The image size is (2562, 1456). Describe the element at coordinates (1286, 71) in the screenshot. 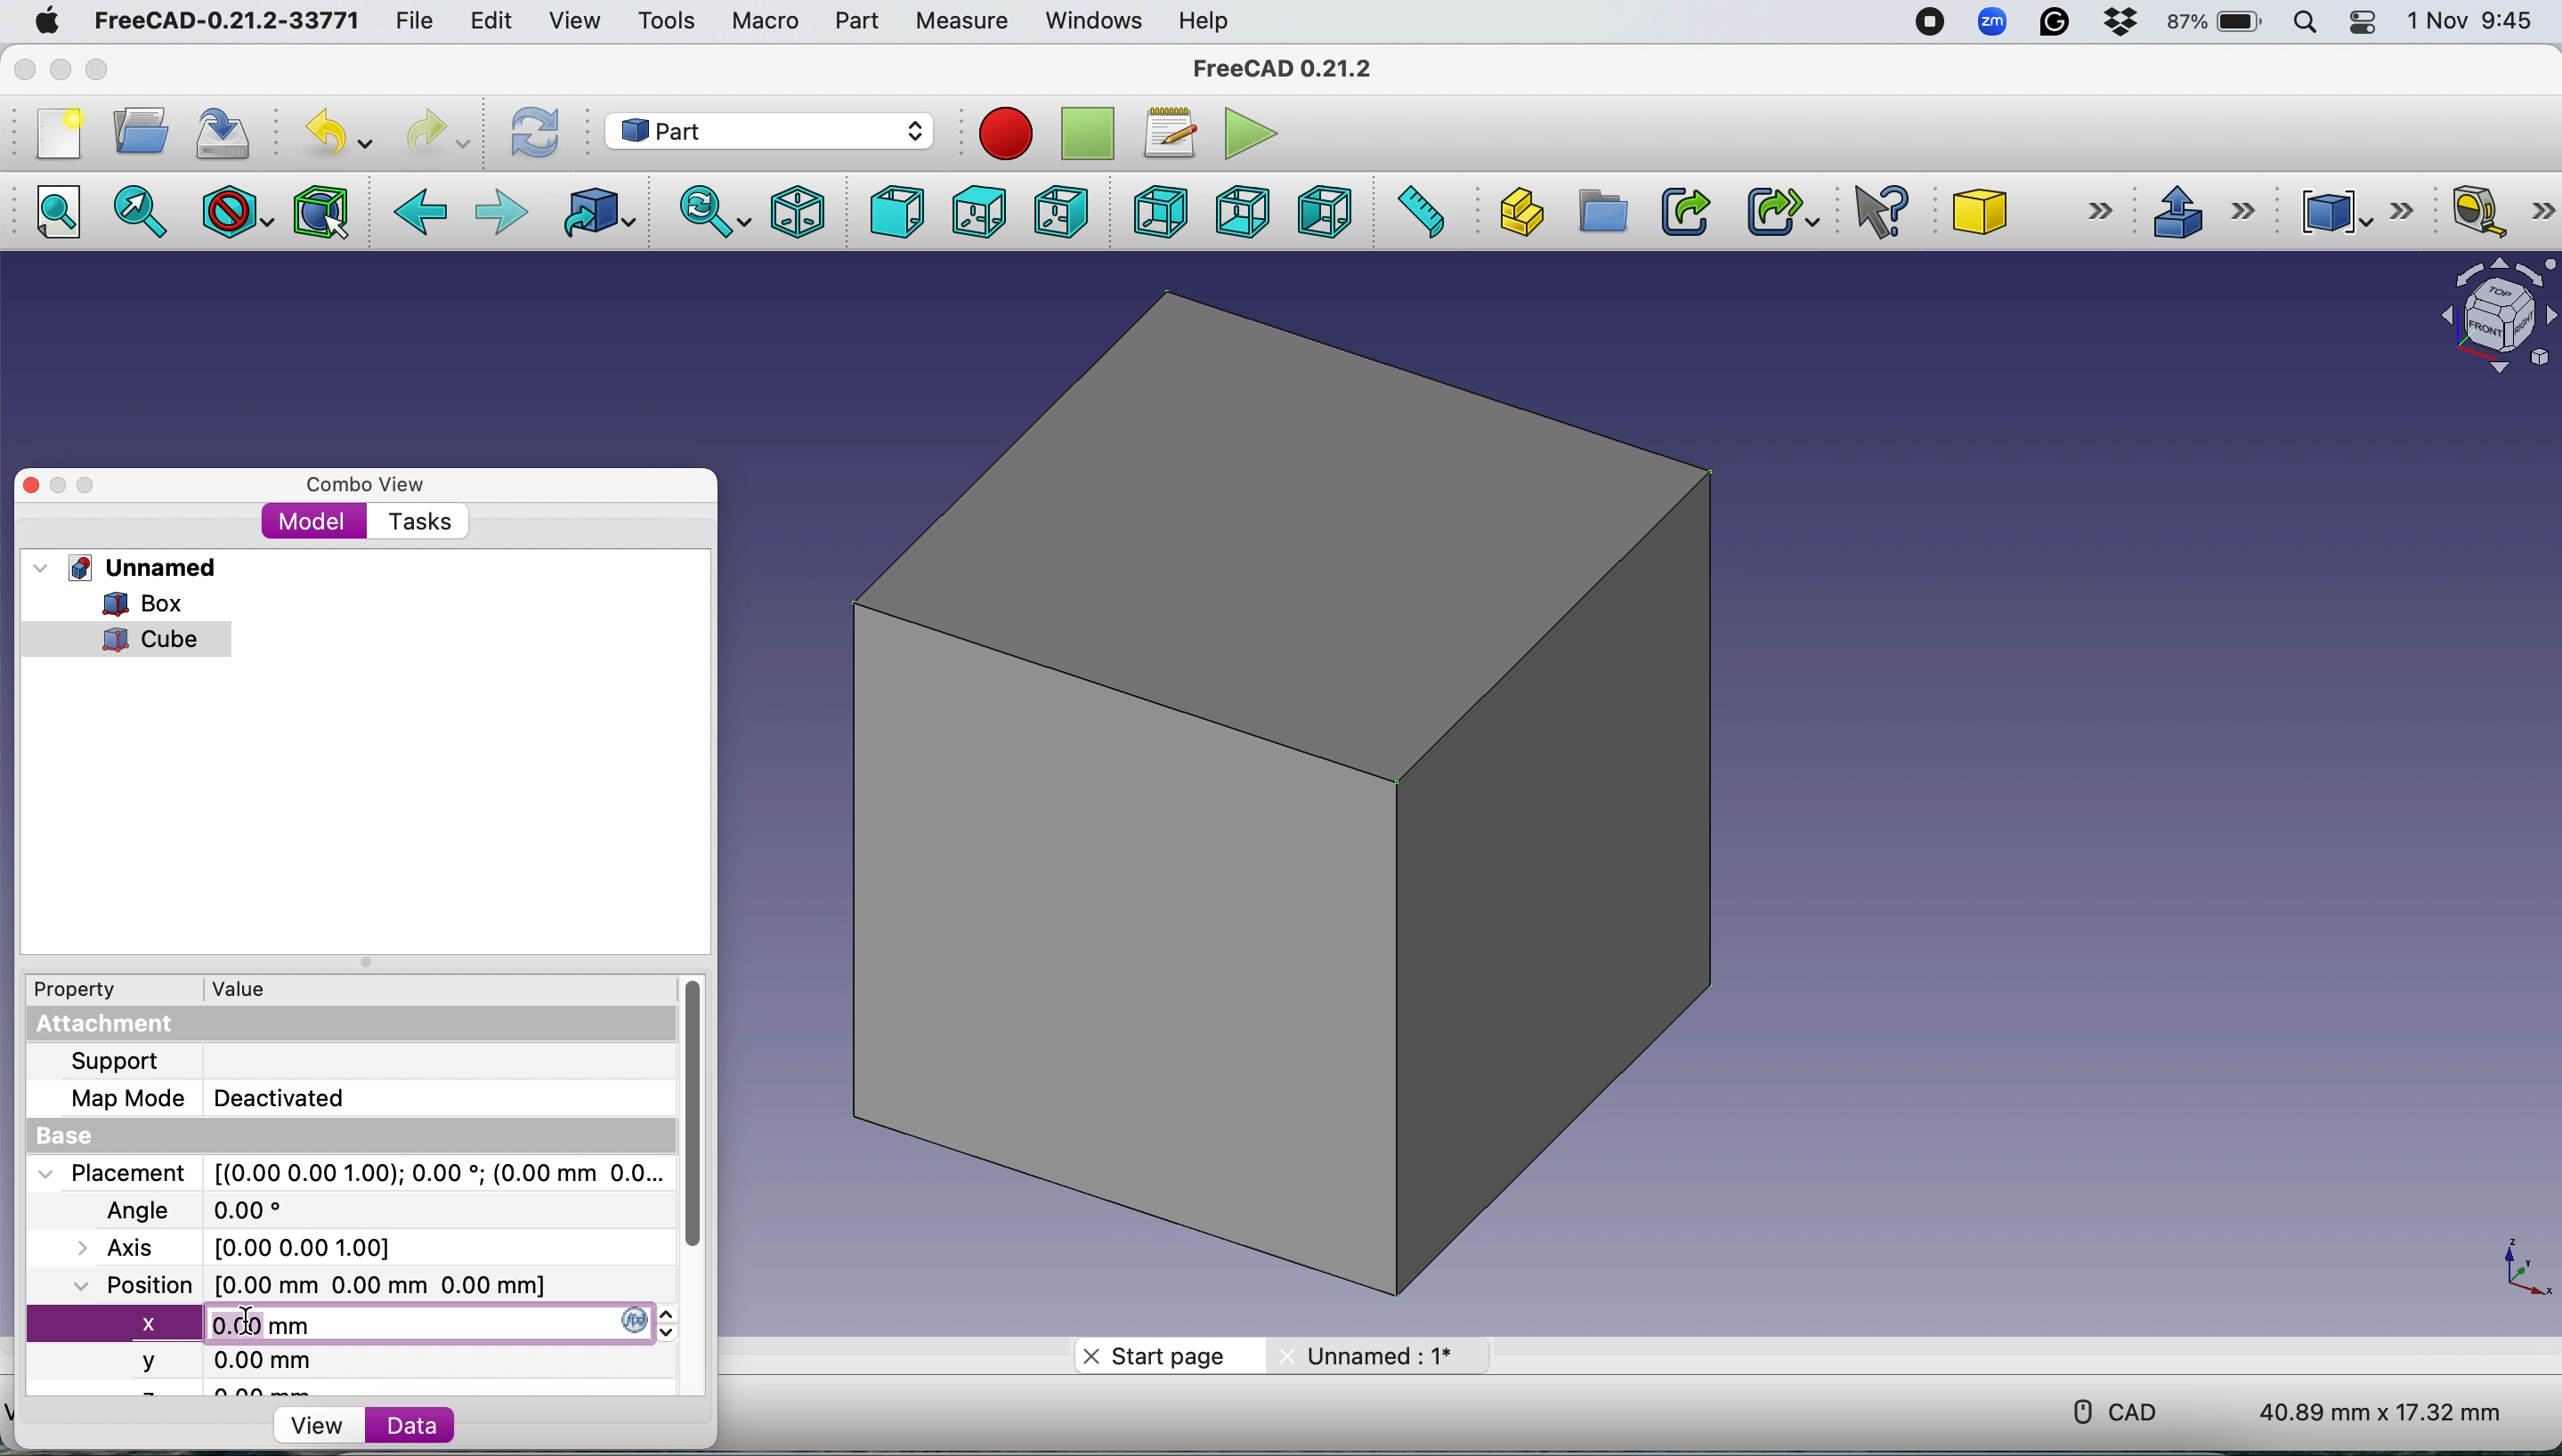

I see `FreeCAD 0.21.2` at that location.